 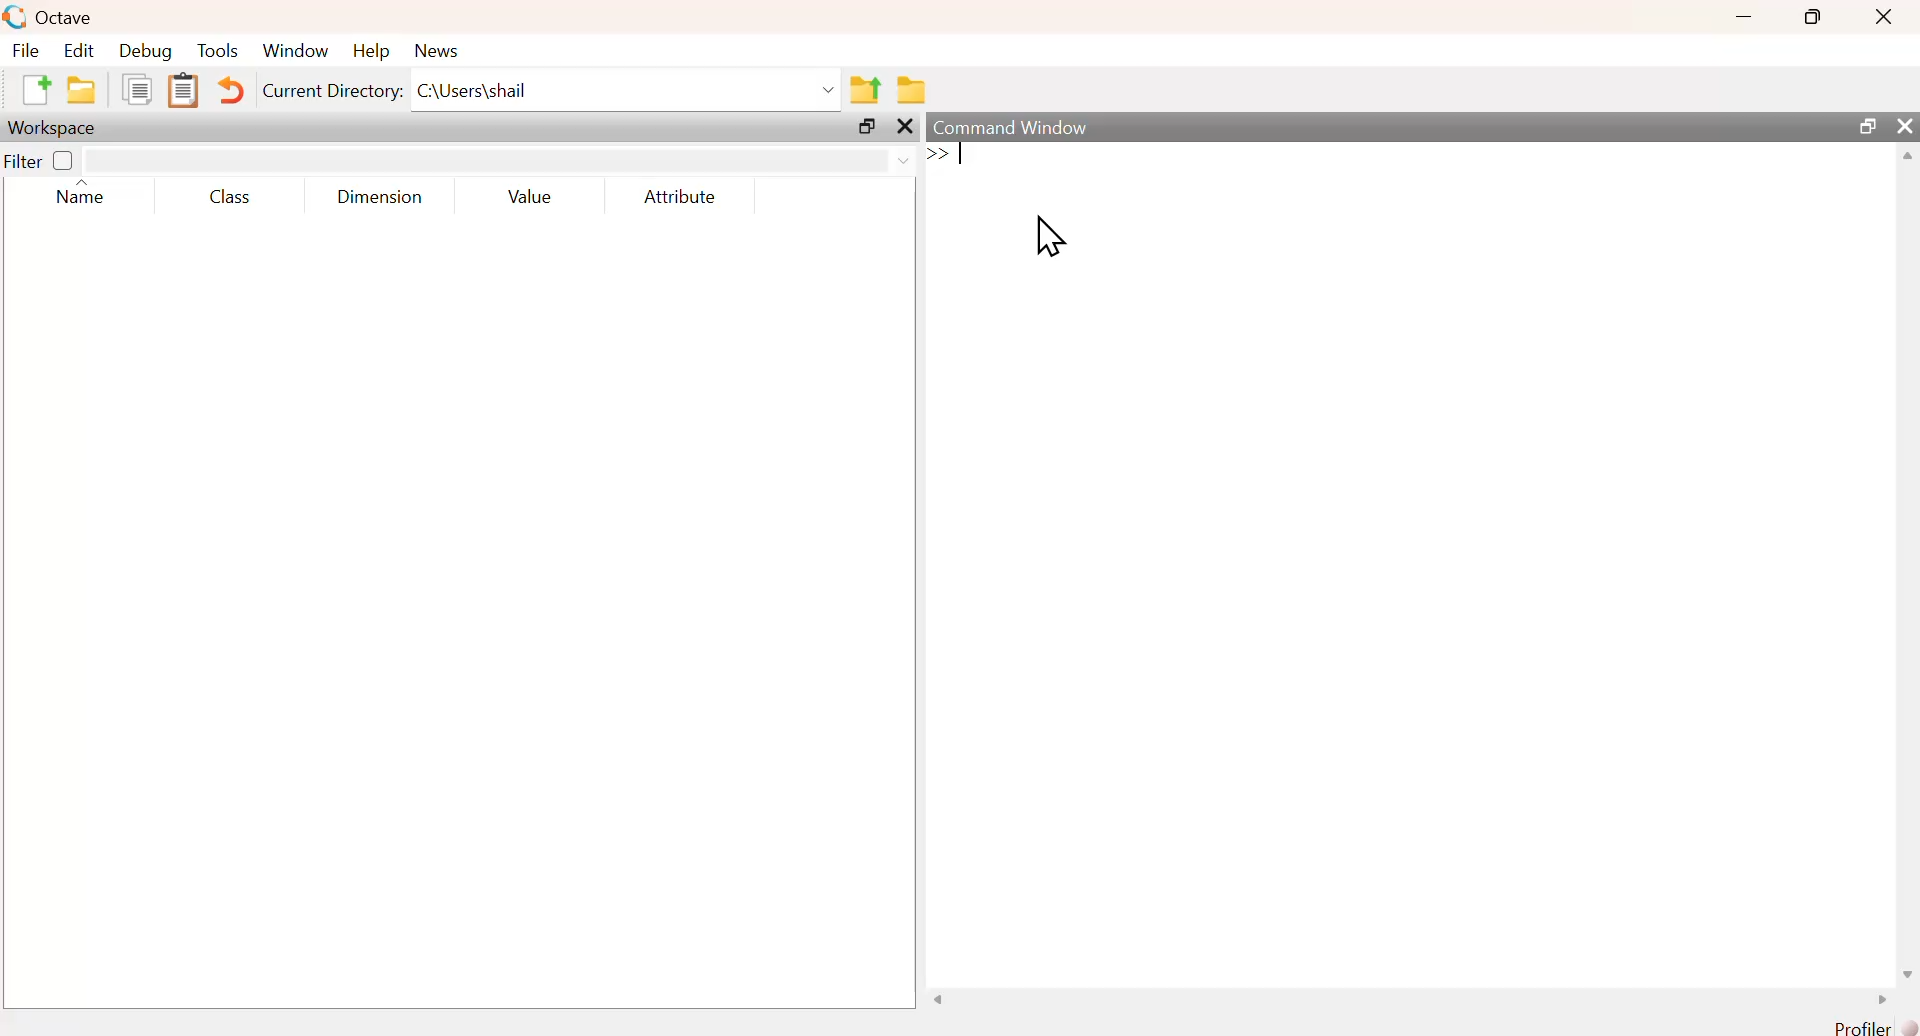 I want to click on Class, so click(x=231, y=197).